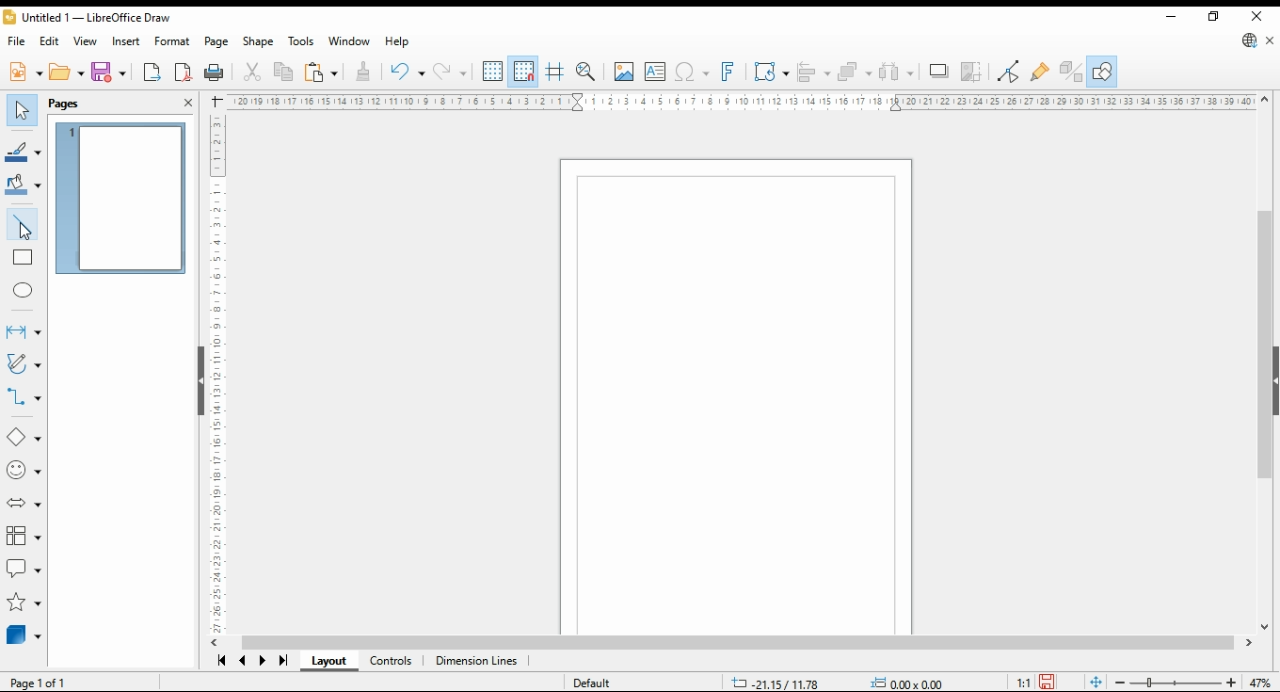  What do you see at coordinates (20, 438) in the screenshot?
I see `basic shapes` at bounding box center [20, 438].